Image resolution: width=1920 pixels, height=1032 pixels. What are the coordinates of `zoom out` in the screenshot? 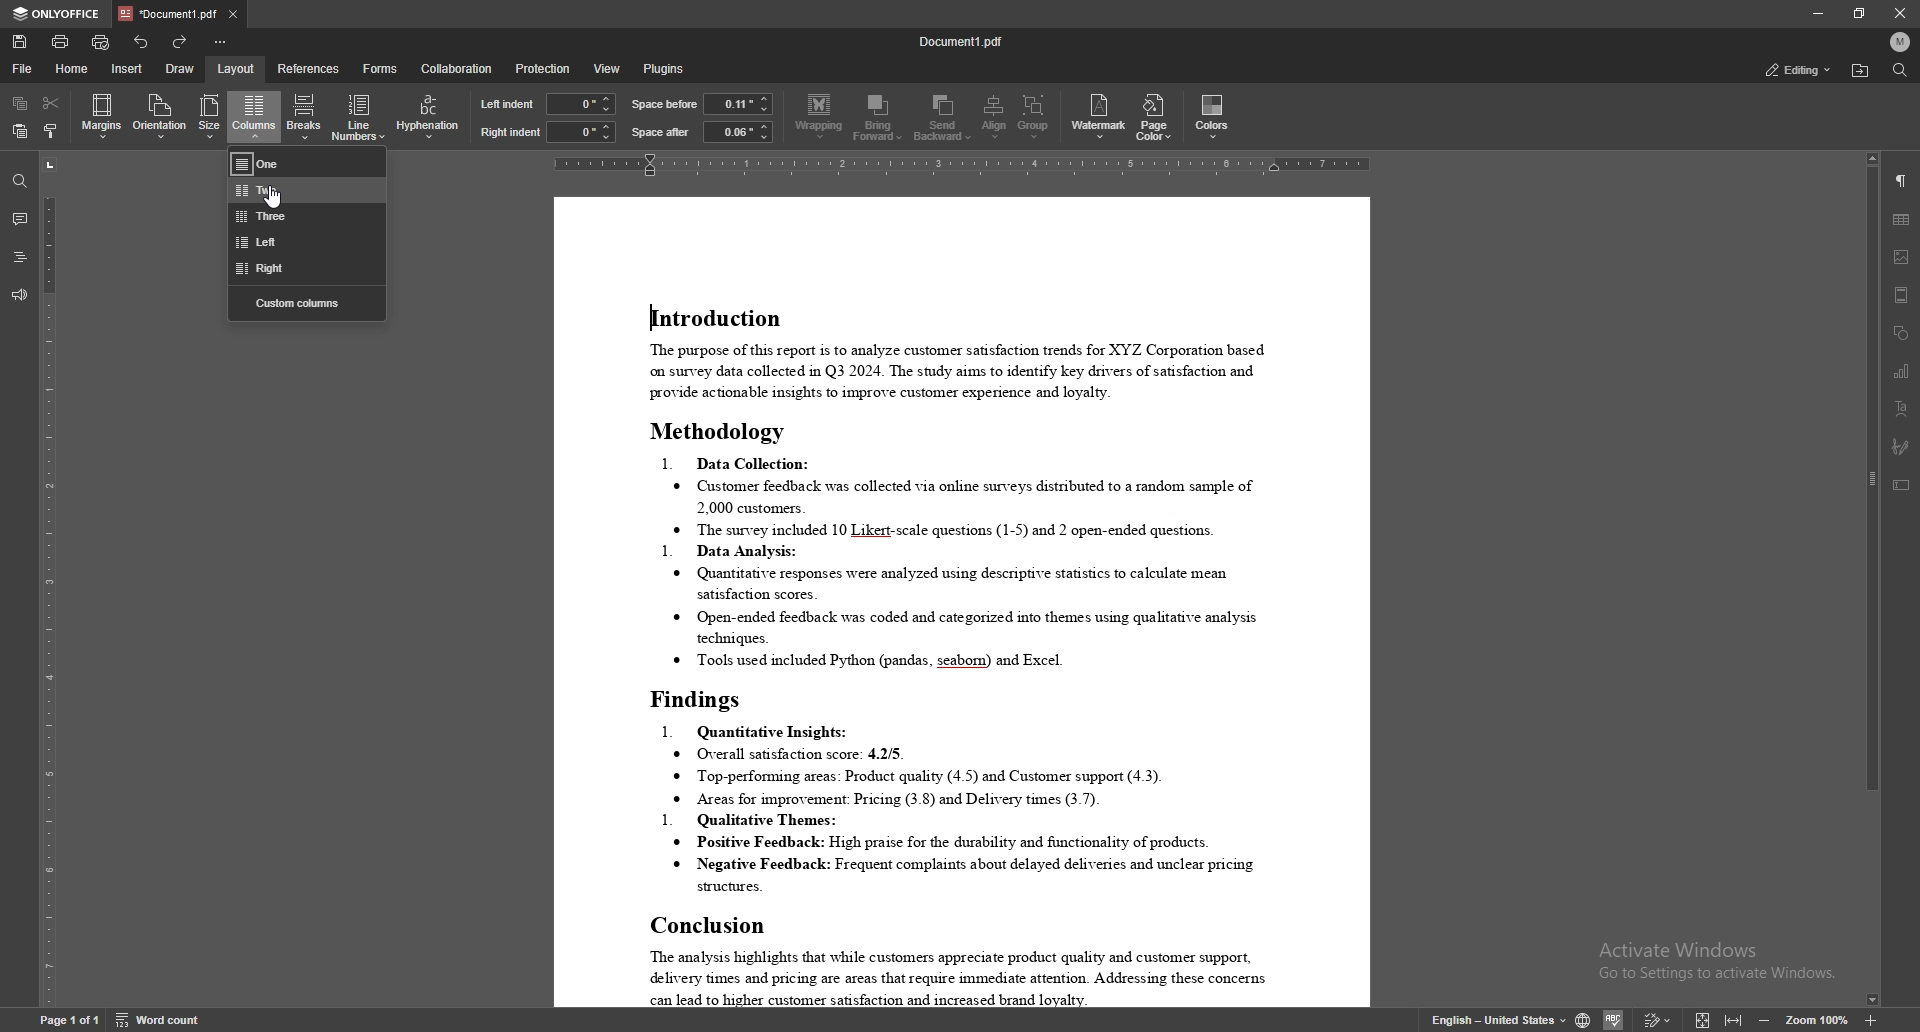 It's located at (1767, 1018).